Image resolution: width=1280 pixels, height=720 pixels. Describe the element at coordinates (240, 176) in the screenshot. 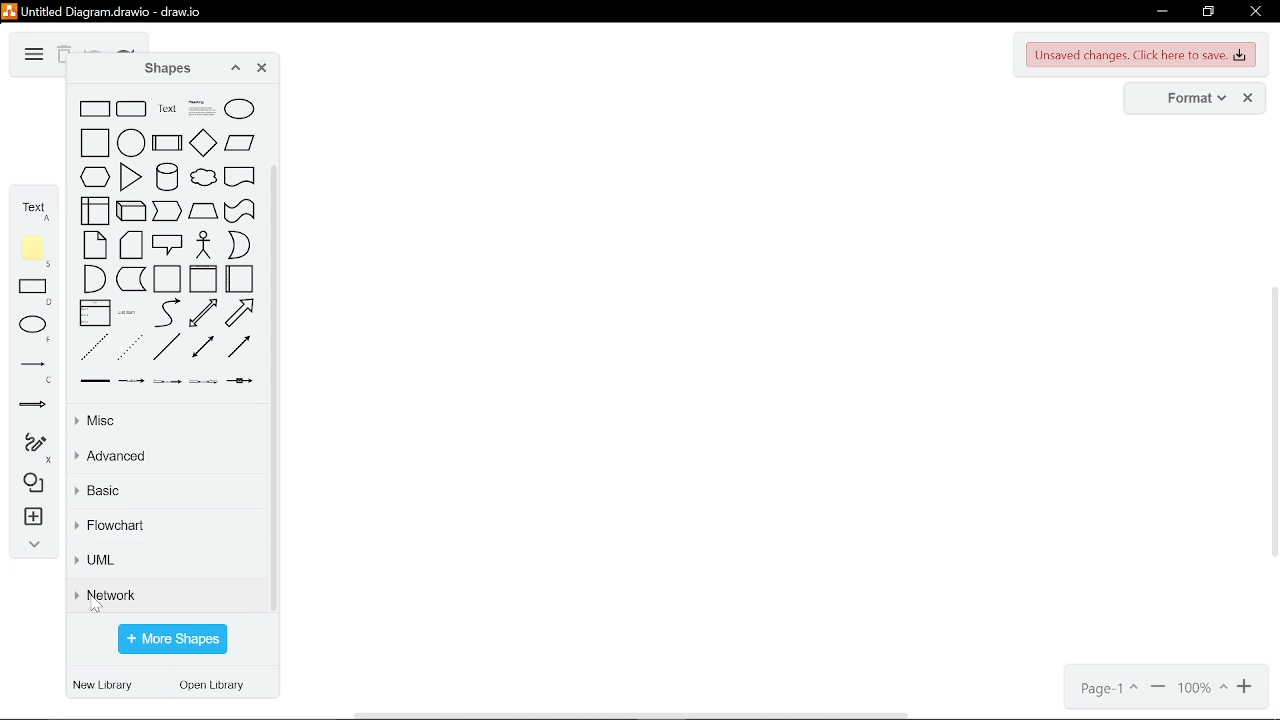

I see `document` at that location.